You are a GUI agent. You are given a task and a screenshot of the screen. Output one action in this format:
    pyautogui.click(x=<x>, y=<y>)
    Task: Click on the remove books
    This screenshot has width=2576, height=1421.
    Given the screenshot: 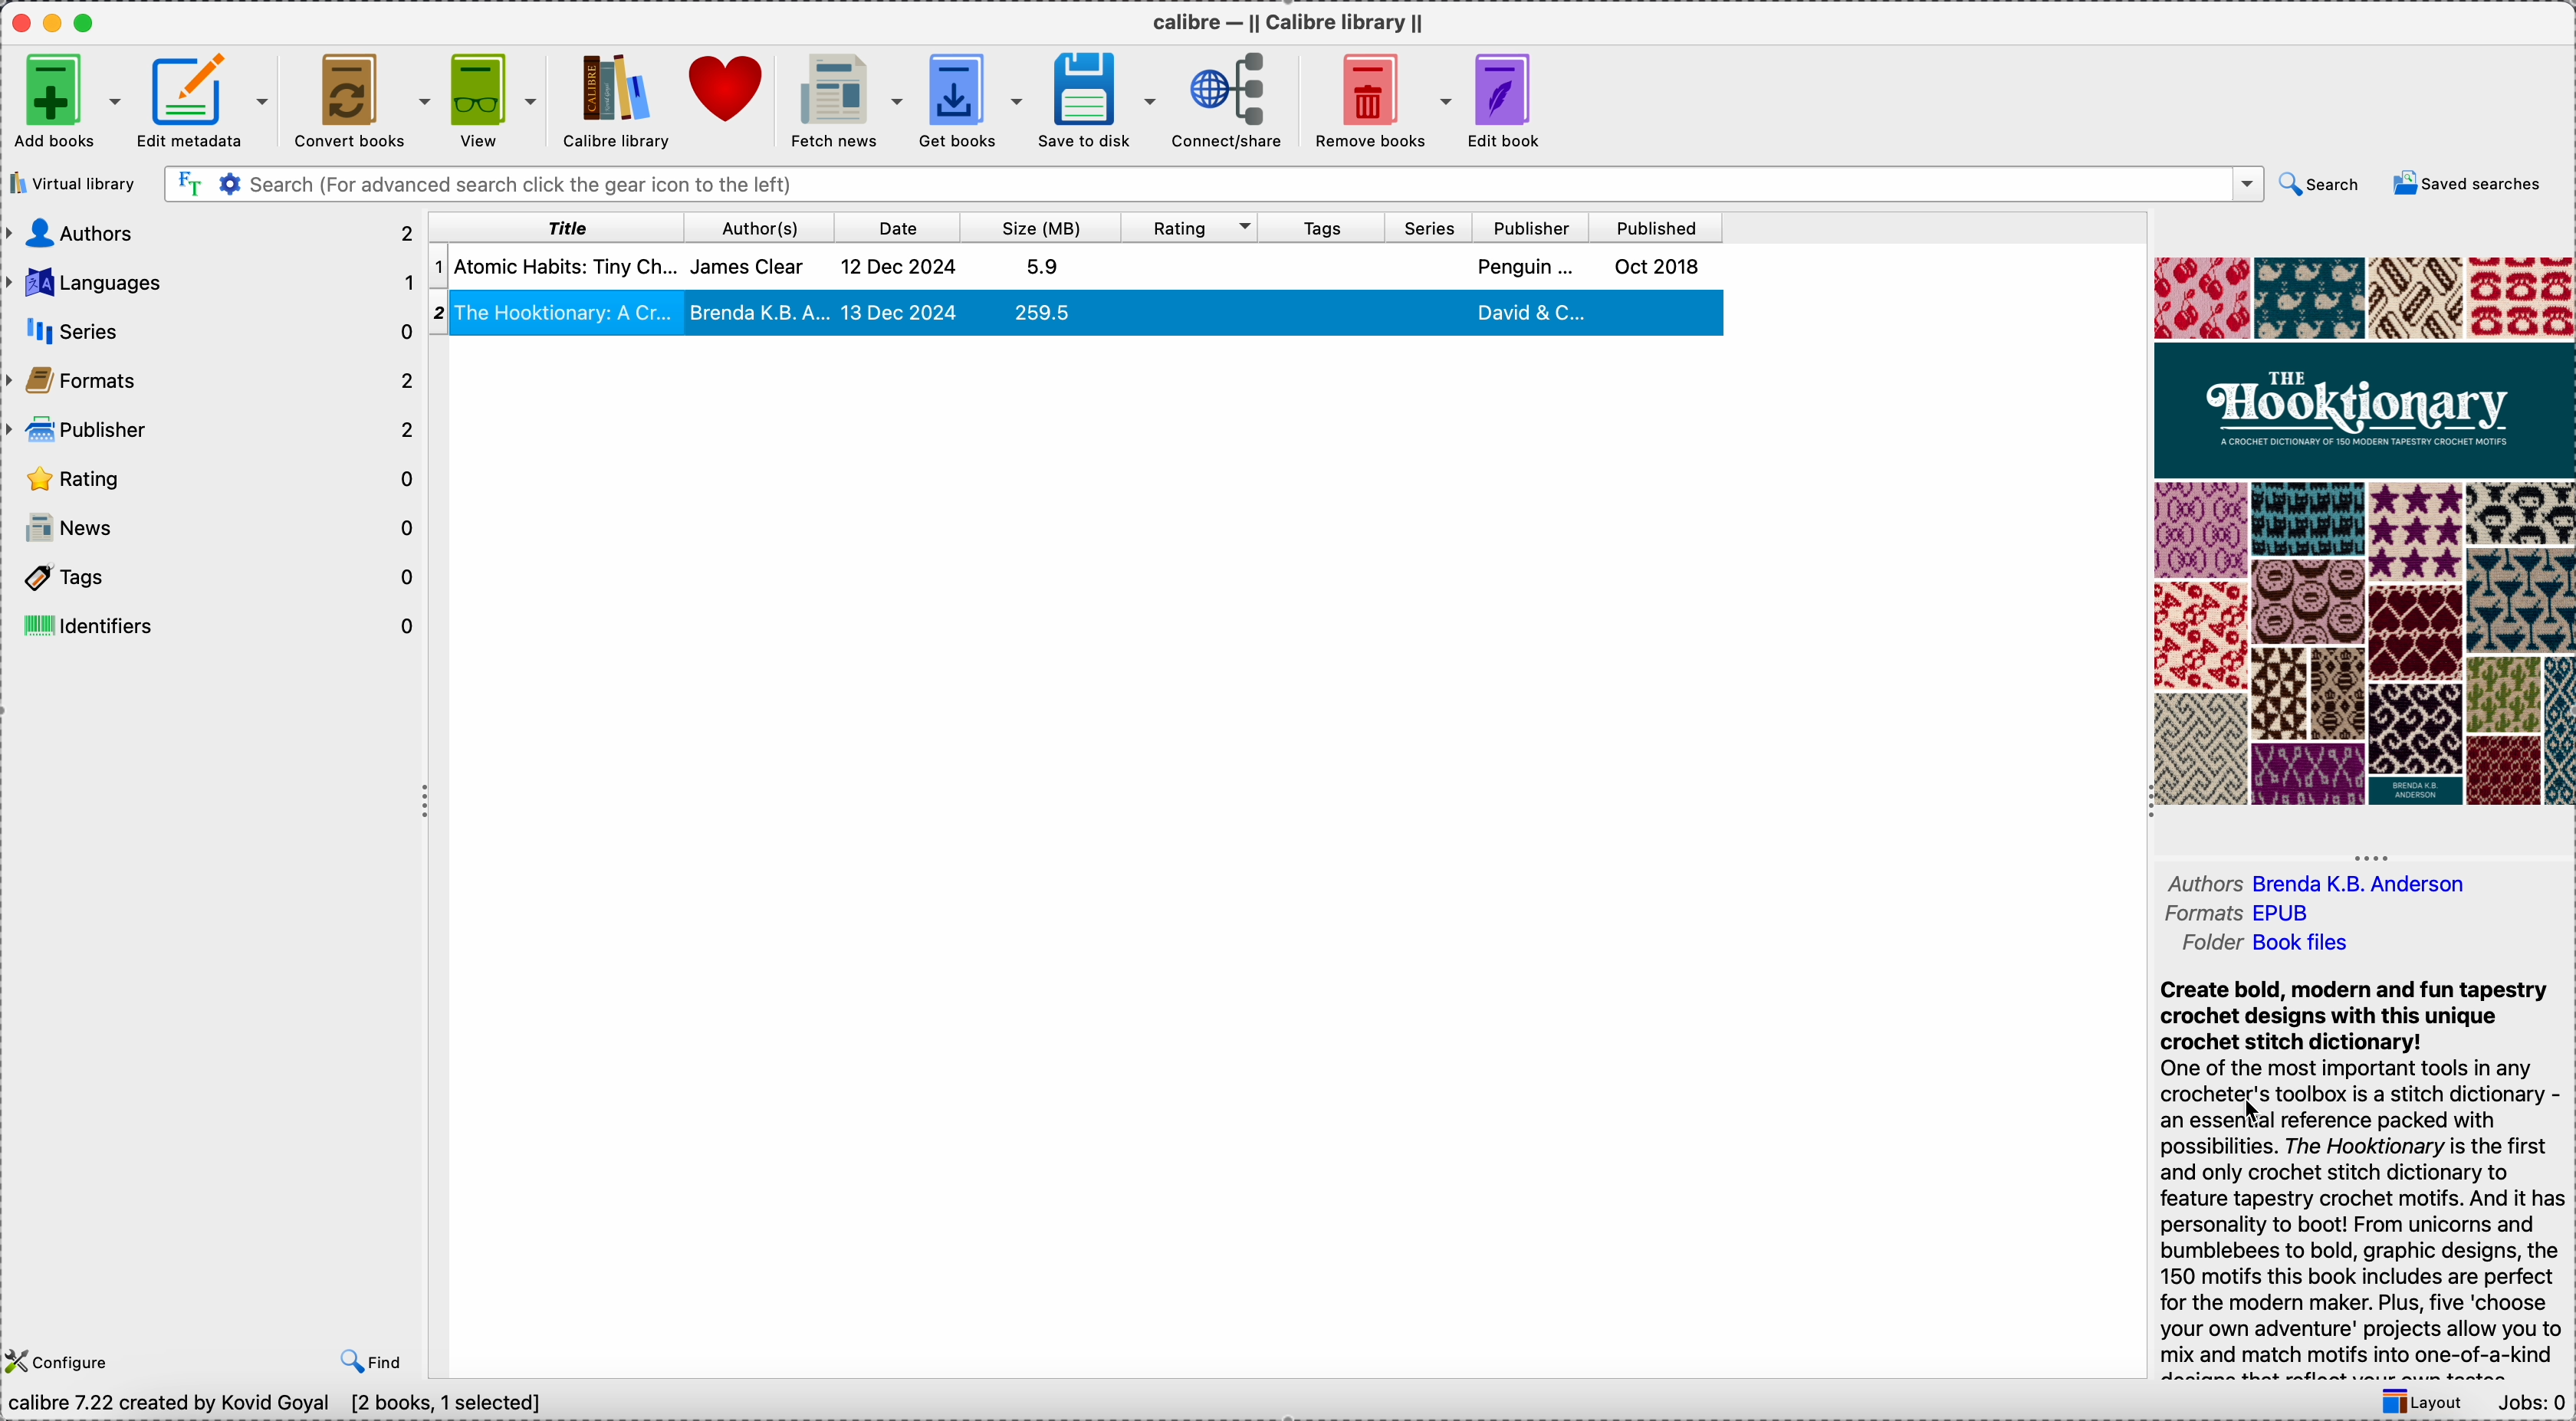 What is the action you would take?
    pyautogui.click(x=1380, y=100)
    